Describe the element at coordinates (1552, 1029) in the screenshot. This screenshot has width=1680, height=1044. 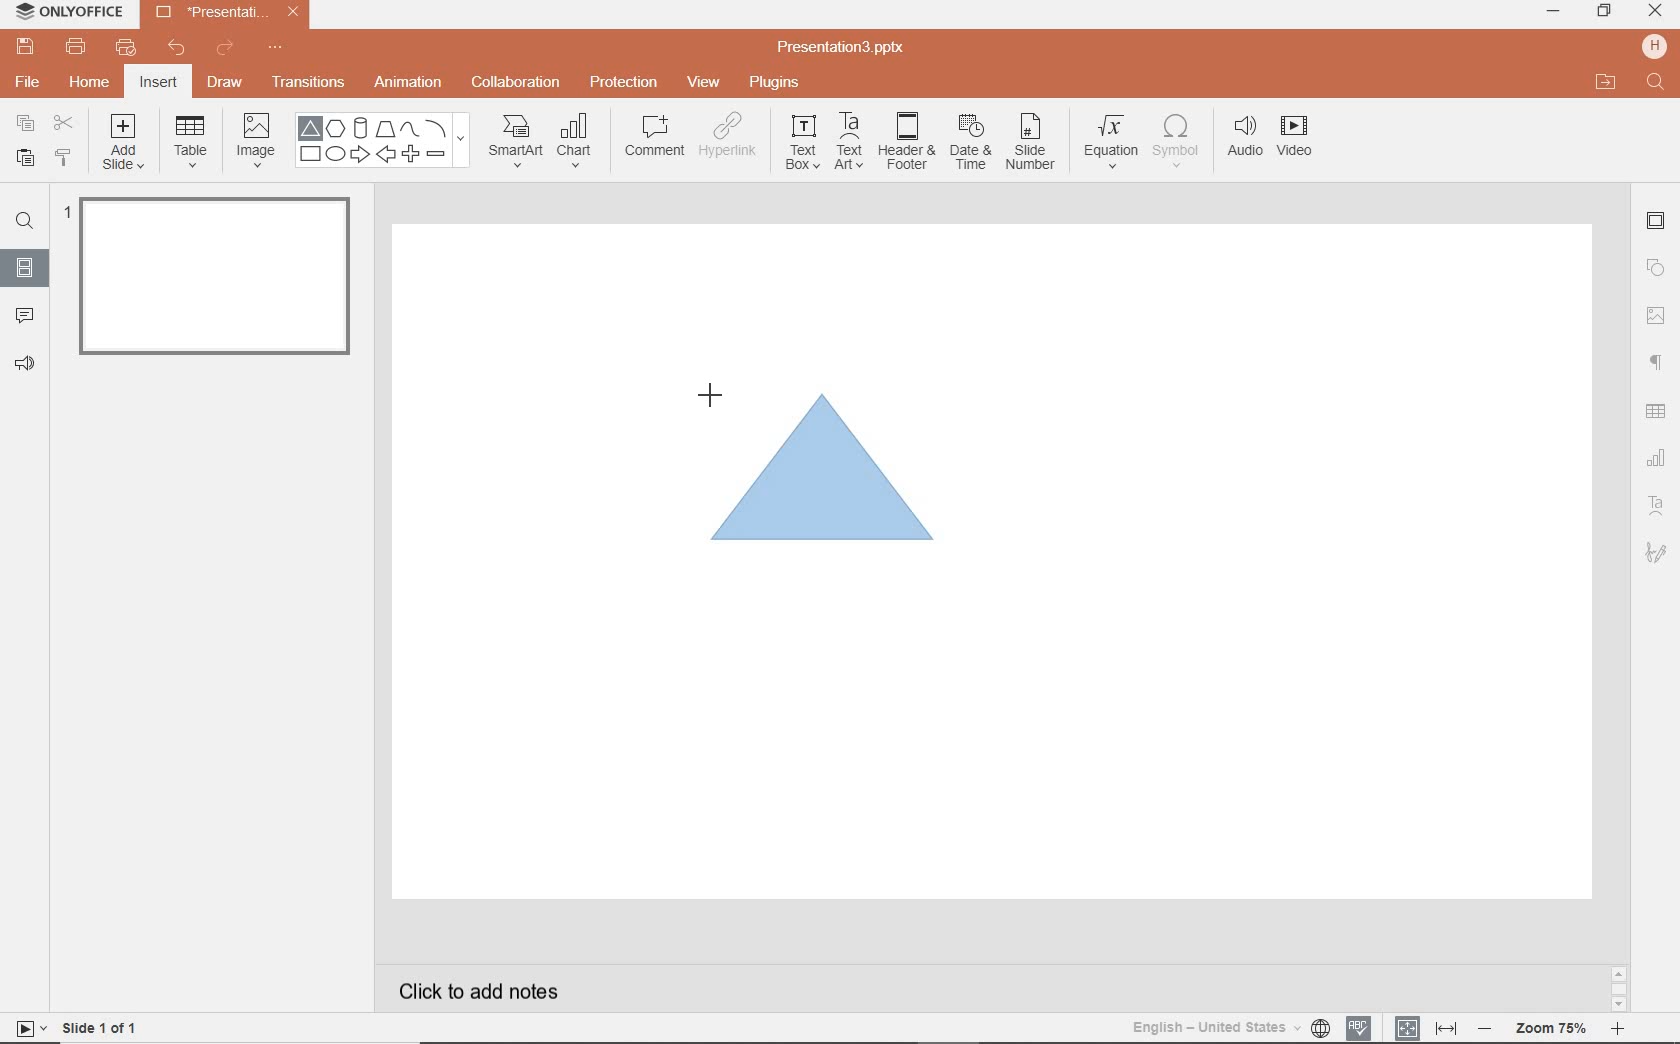
I see `ZOOM level` at that location.